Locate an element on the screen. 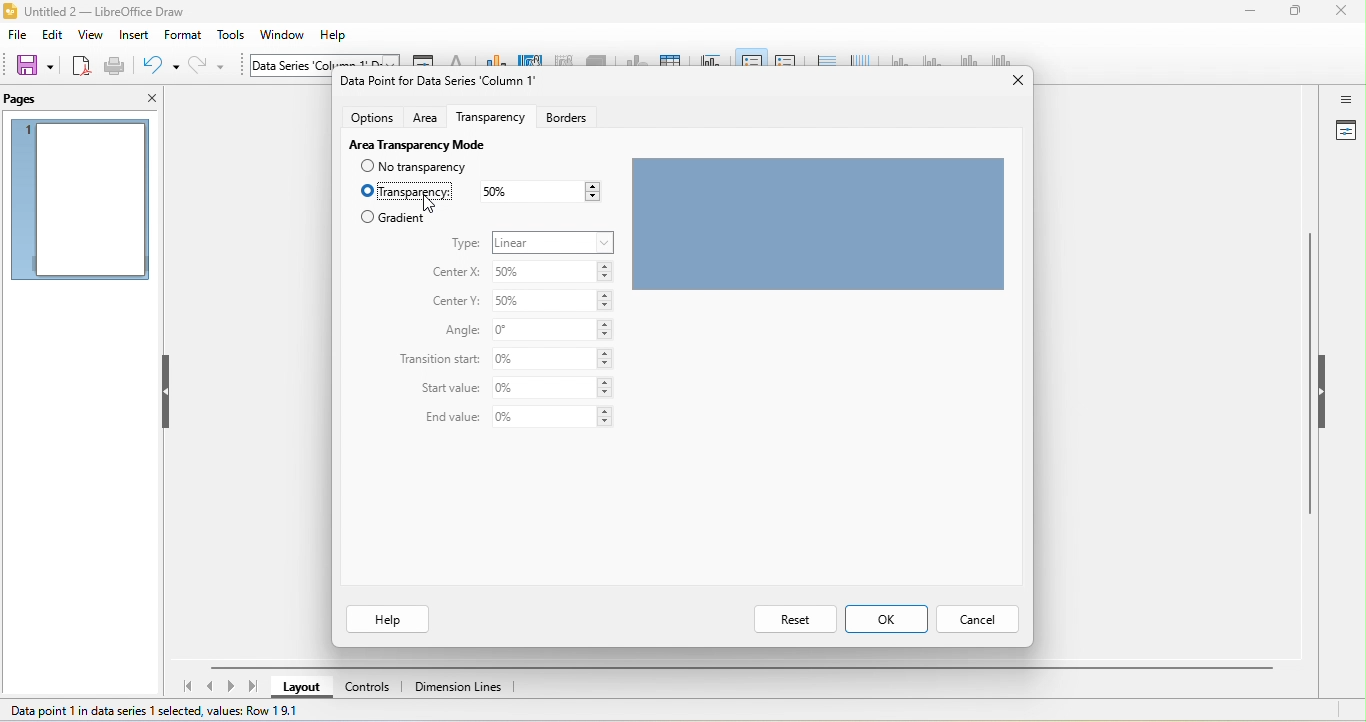  transparency is located at coordinates (418, 191).